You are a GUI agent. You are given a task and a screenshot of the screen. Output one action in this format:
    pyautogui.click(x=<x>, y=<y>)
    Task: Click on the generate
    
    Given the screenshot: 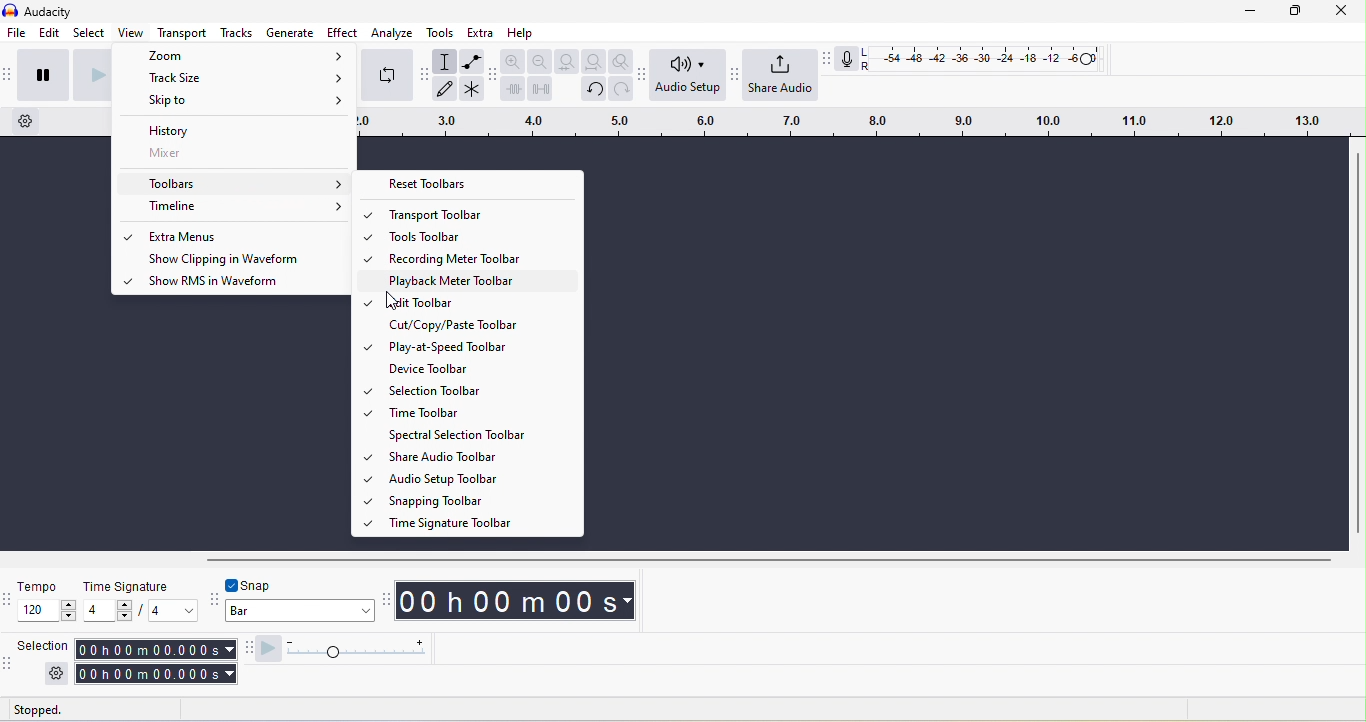 What is the action you would take?
    pyautogui.click(x=290, y=32)
    